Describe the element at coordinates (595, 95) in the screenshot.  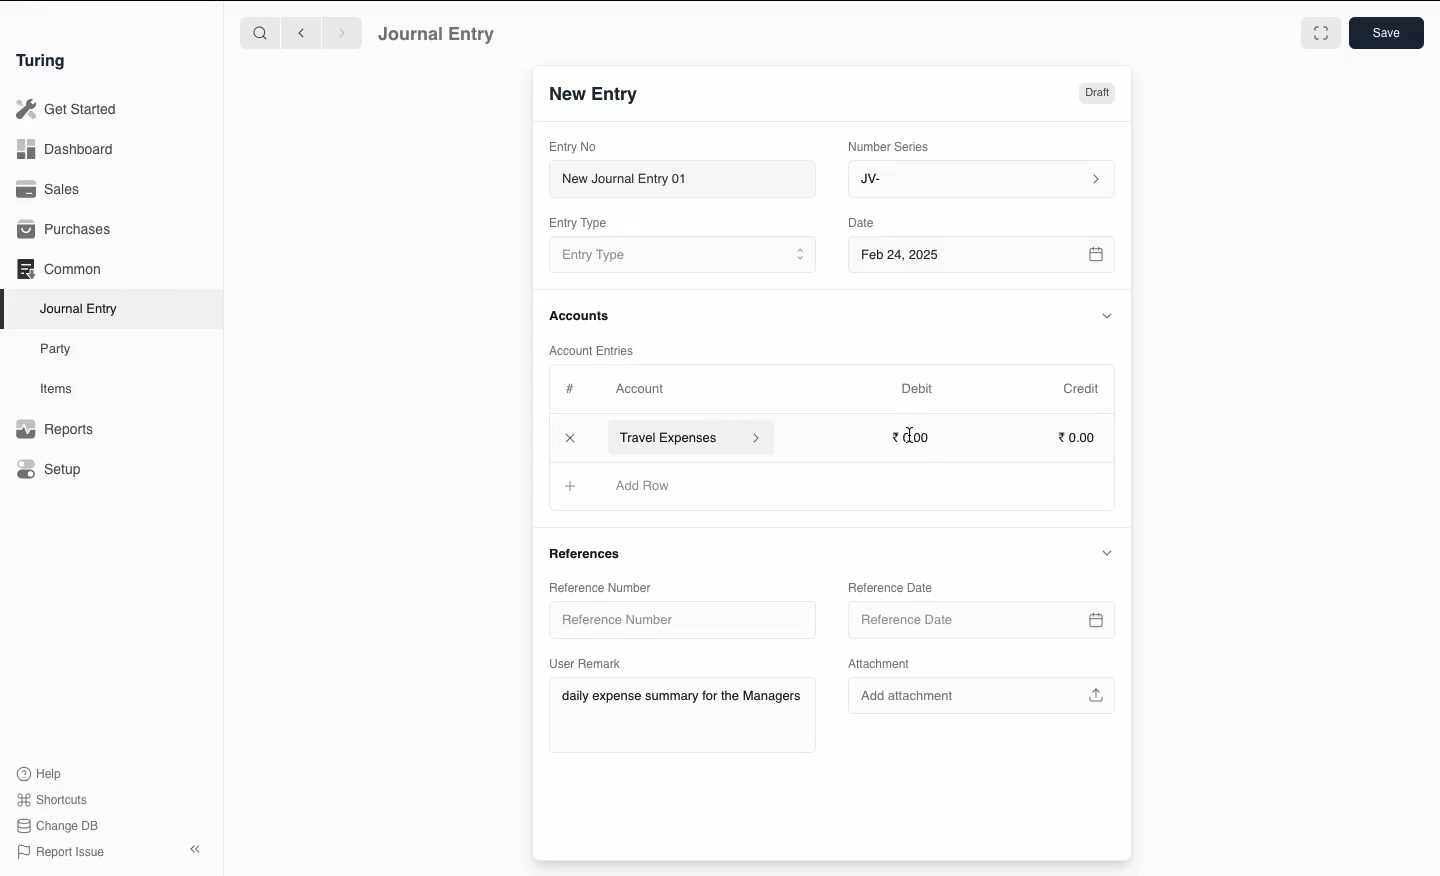
I see `New Entry` at that location.